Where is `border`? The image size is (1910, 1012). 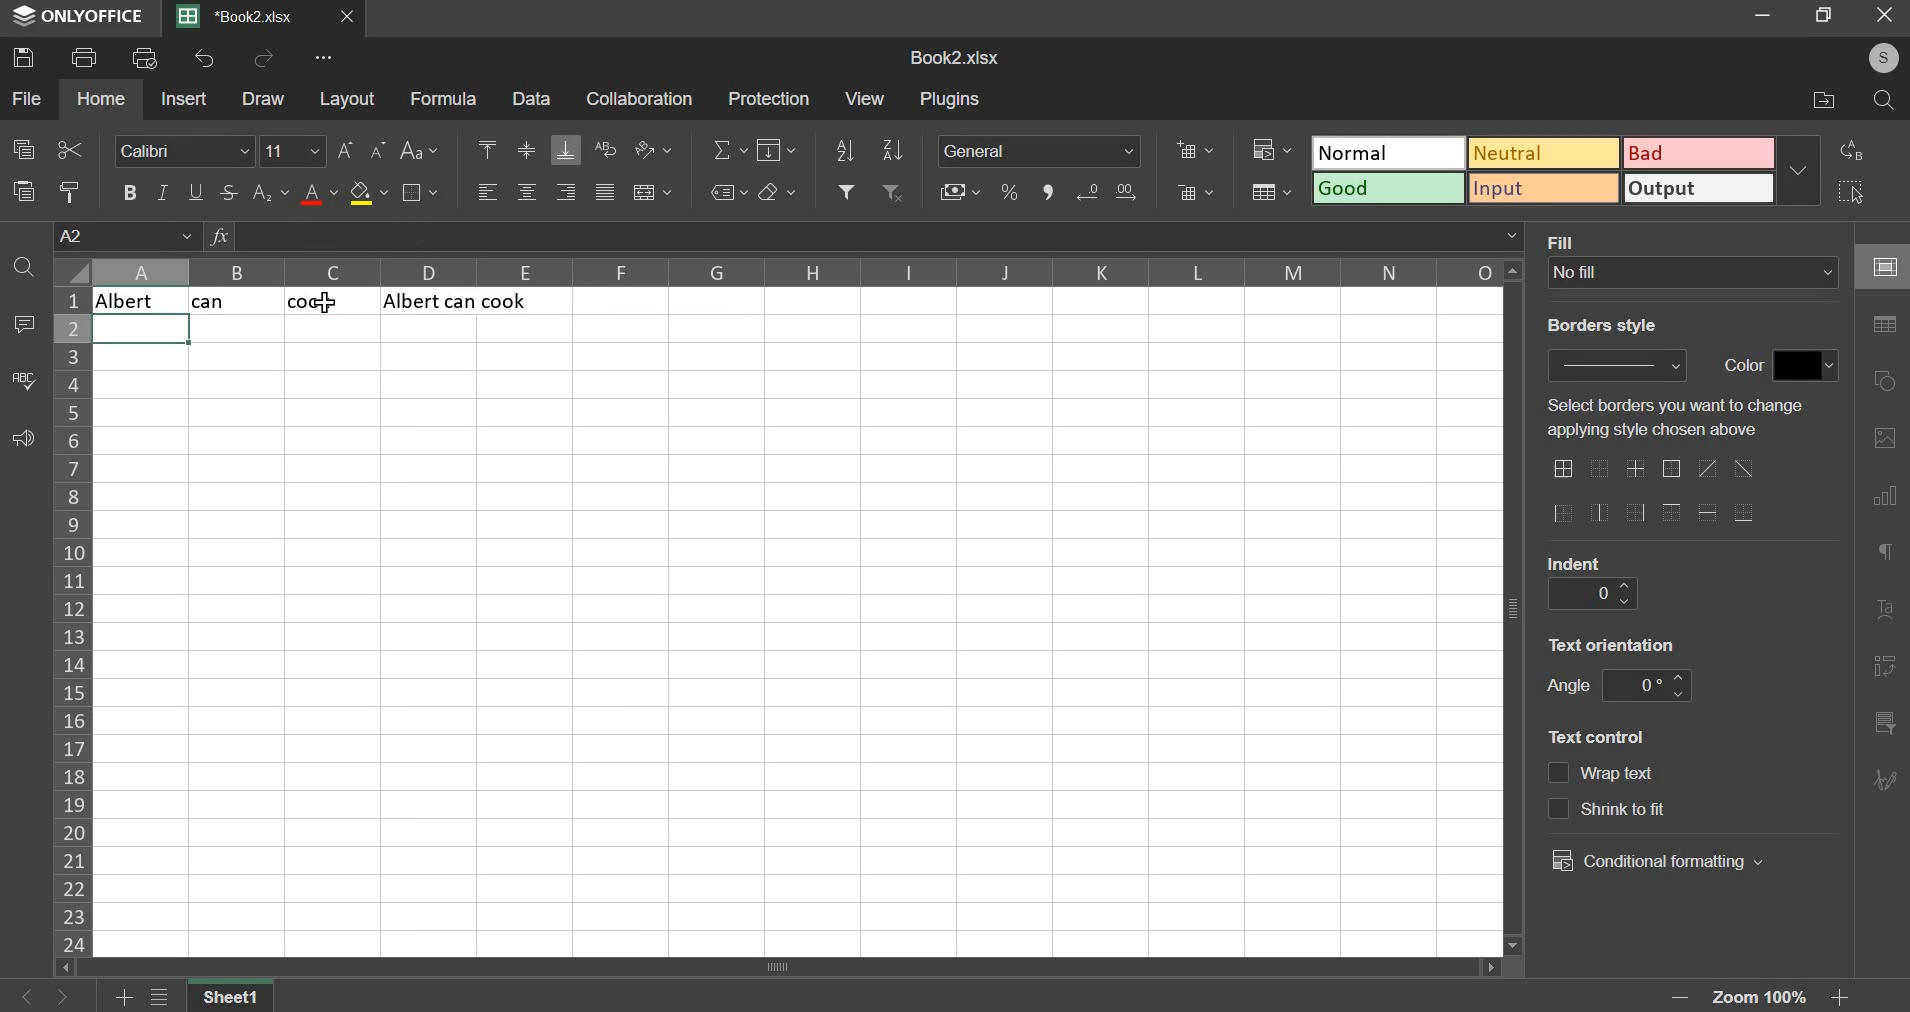
border is located at coordinates (419, 191).